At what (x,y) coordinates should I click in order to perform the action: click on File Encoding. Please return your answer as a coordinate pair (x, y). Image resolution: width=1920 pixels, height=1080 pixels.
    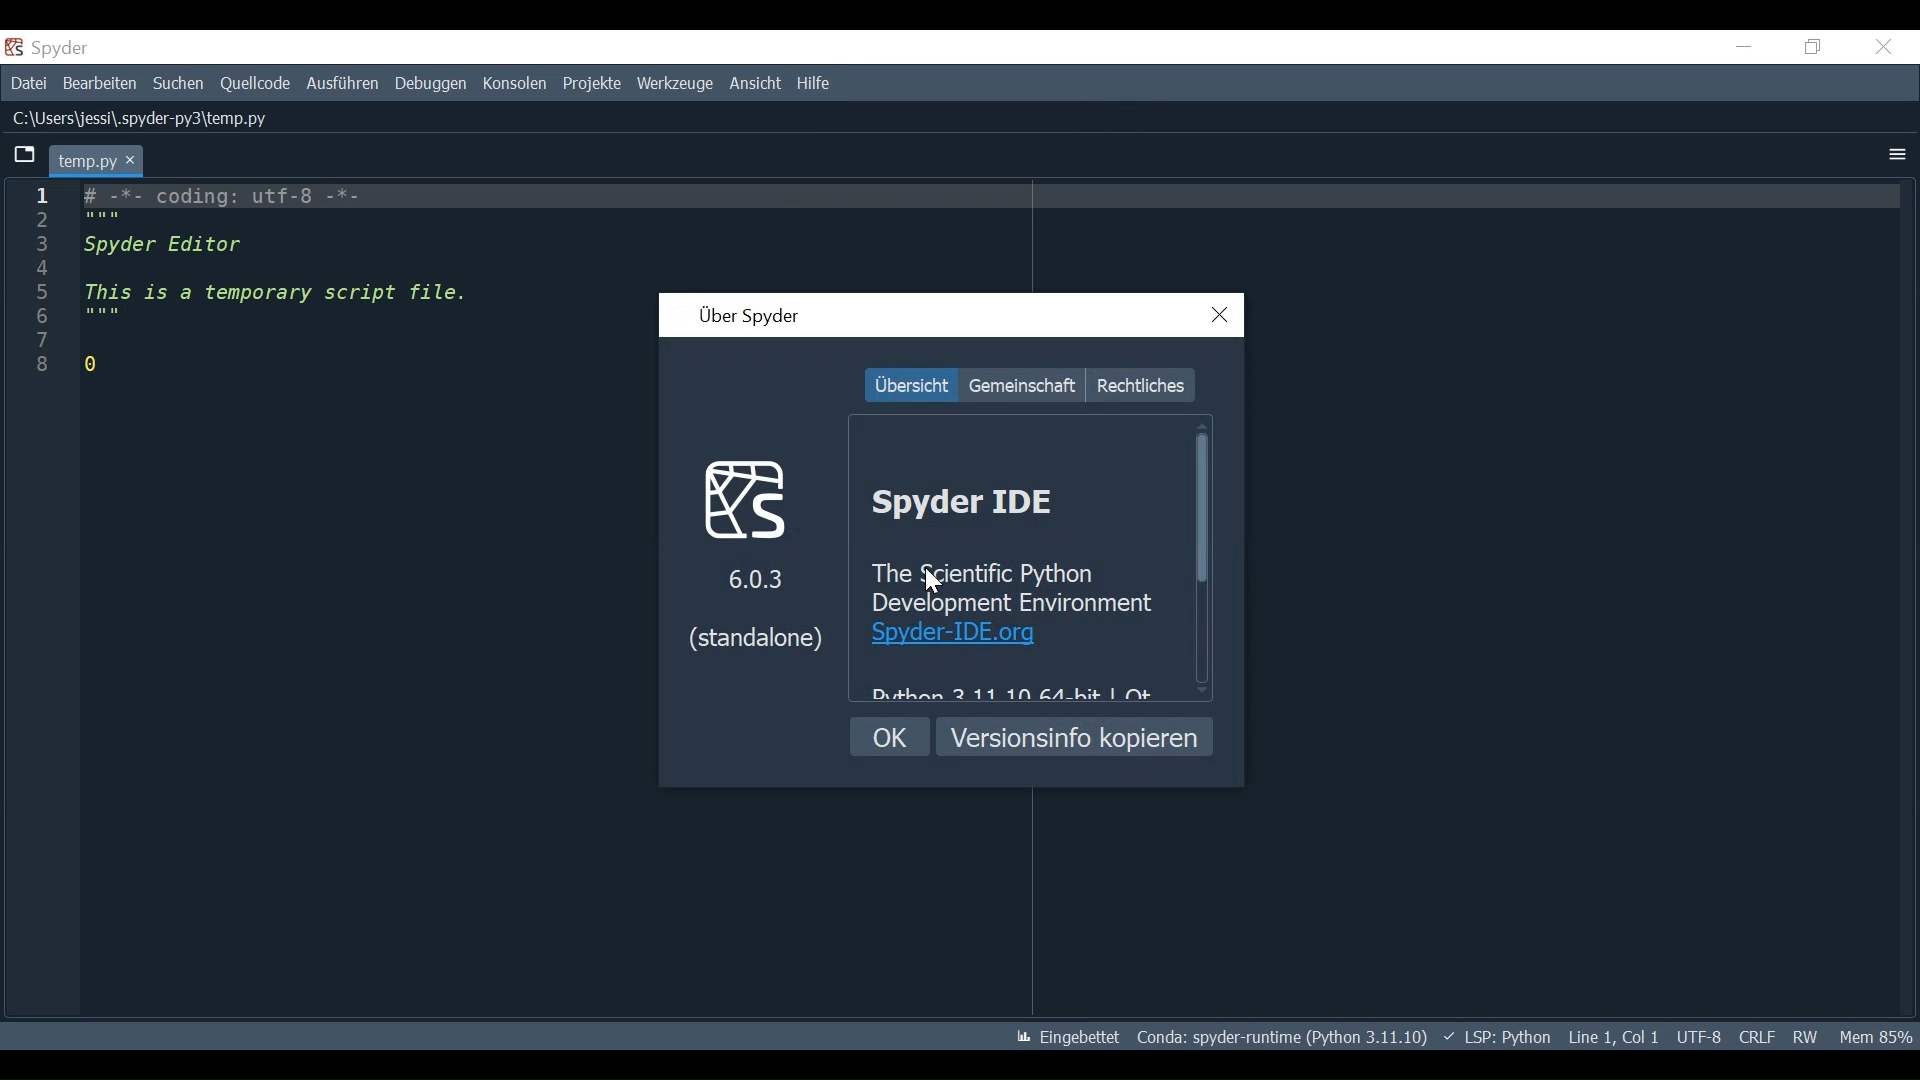
    Looking at the image, I should click on (1699, 1037).